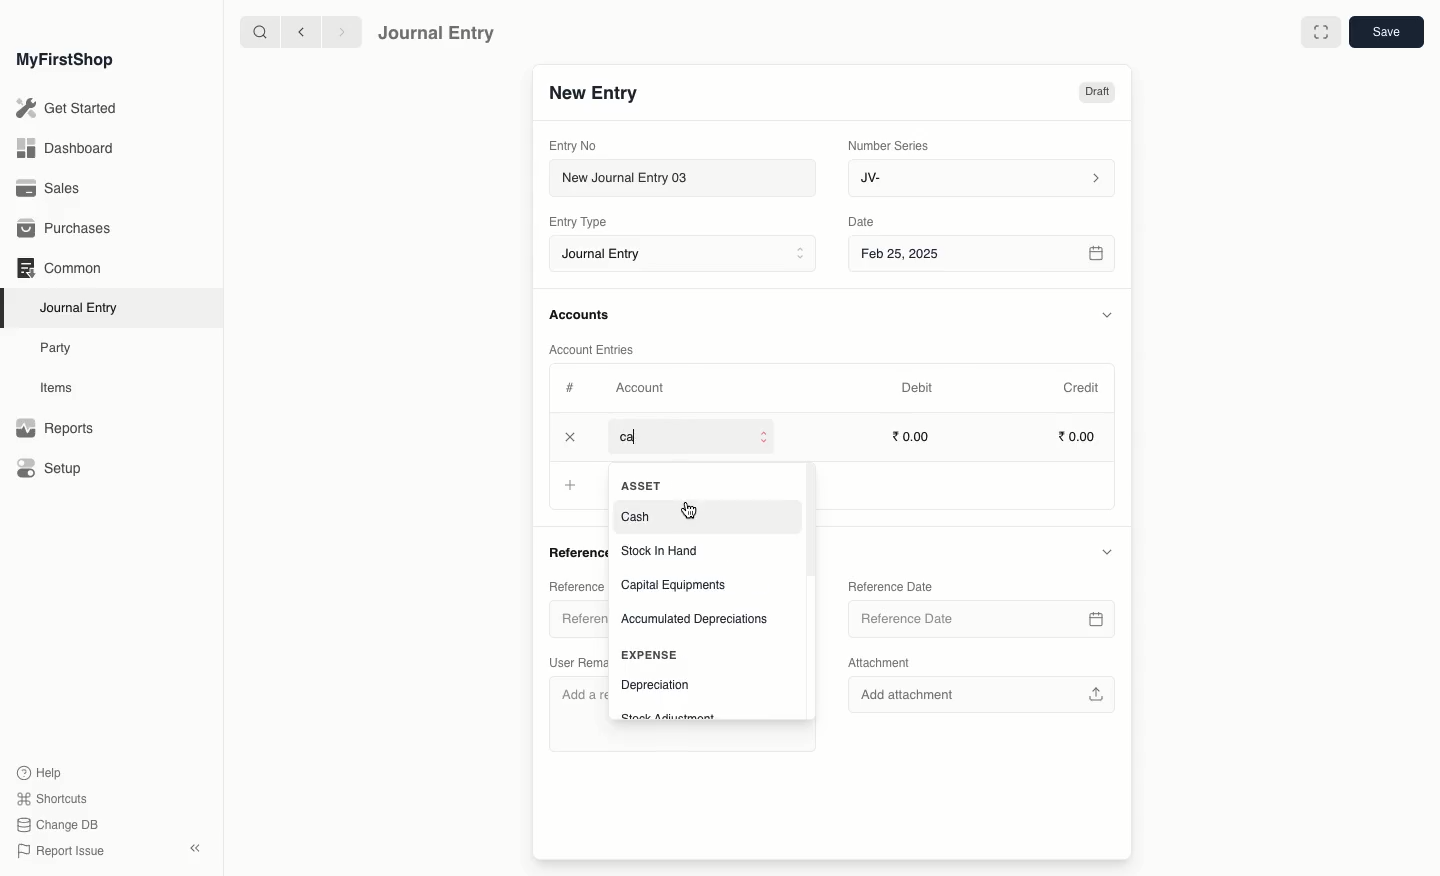 The image size is (1440, 876). What do you see at coordinates (593, 94) in the screenshot?
I see `New Entry` at bounding box center [593, 94].